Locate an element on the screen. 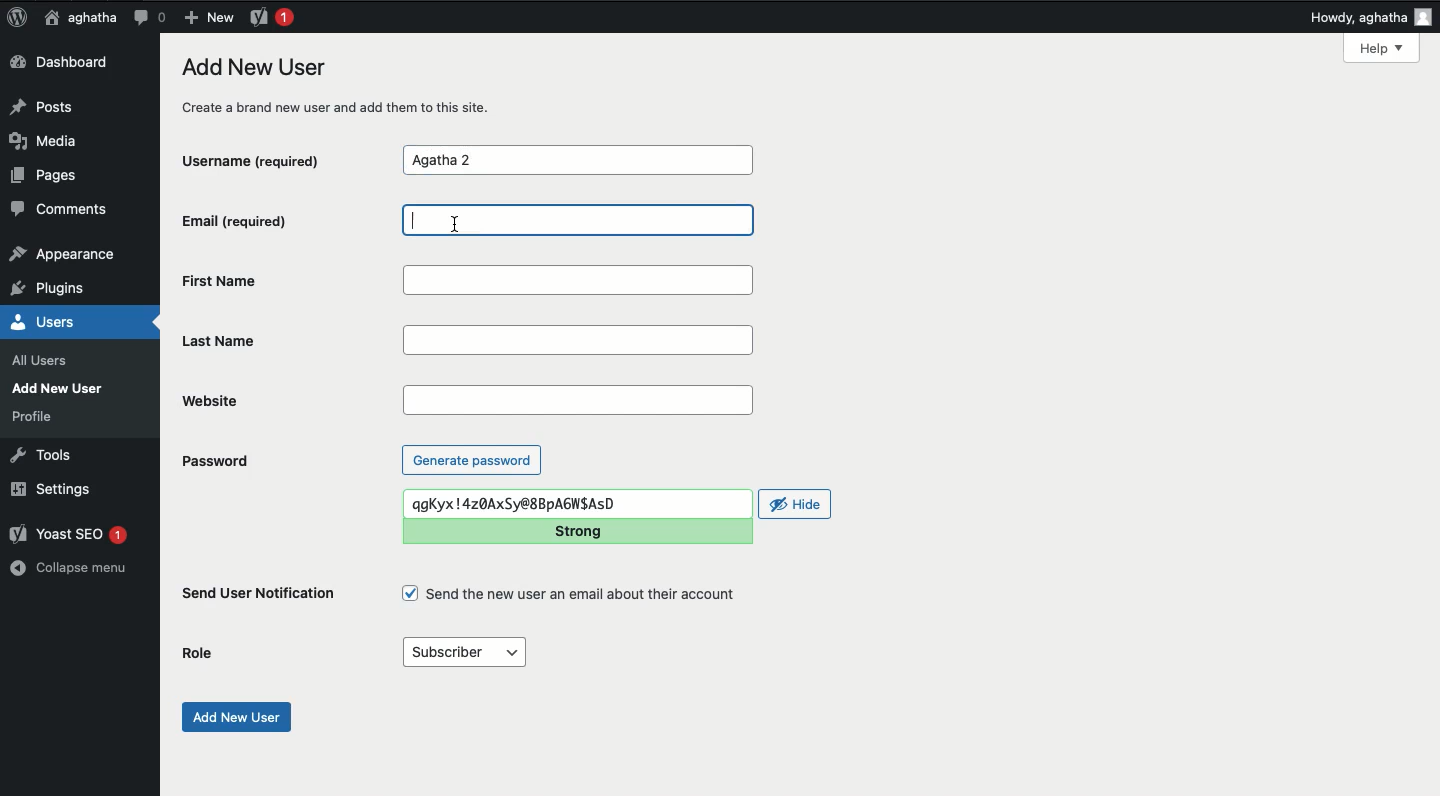  Yoast is located at coordinates (270, 16).